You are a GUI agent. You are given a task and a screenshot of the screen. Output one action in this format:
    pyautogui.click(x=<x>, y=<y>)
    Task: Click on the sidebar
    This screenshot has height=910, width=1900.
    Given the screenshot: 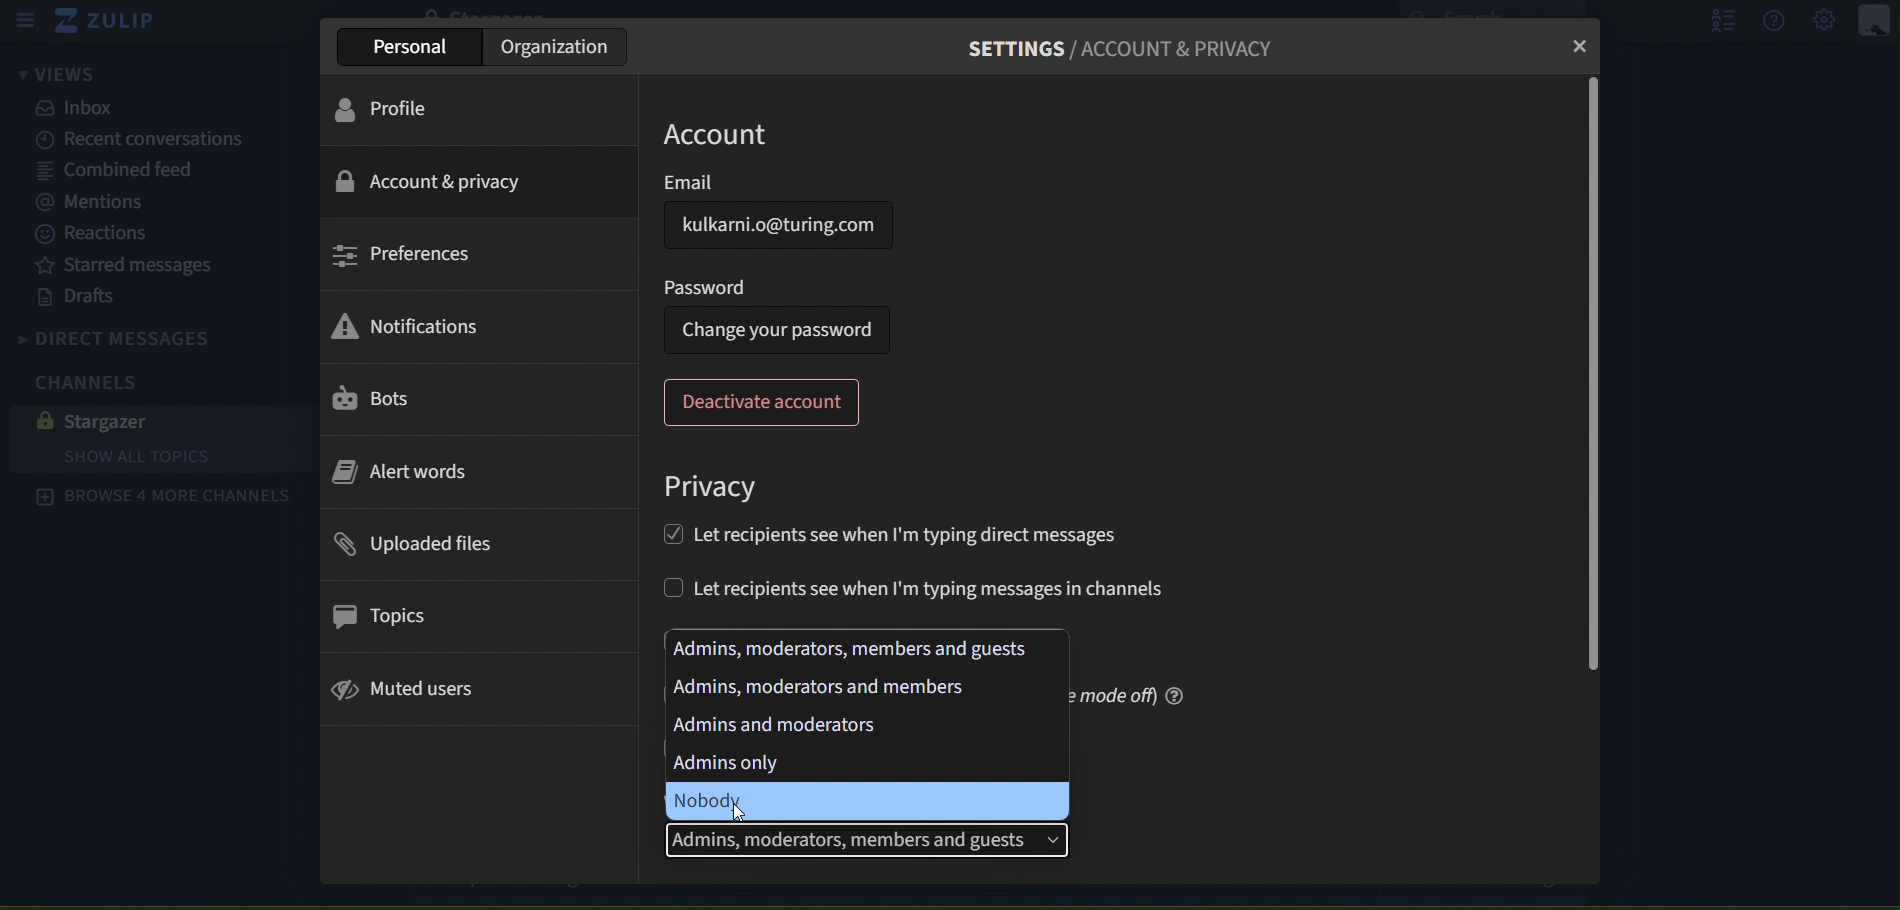 What is the action you would take?
    pyautogui.click(x=24, y=21)
    